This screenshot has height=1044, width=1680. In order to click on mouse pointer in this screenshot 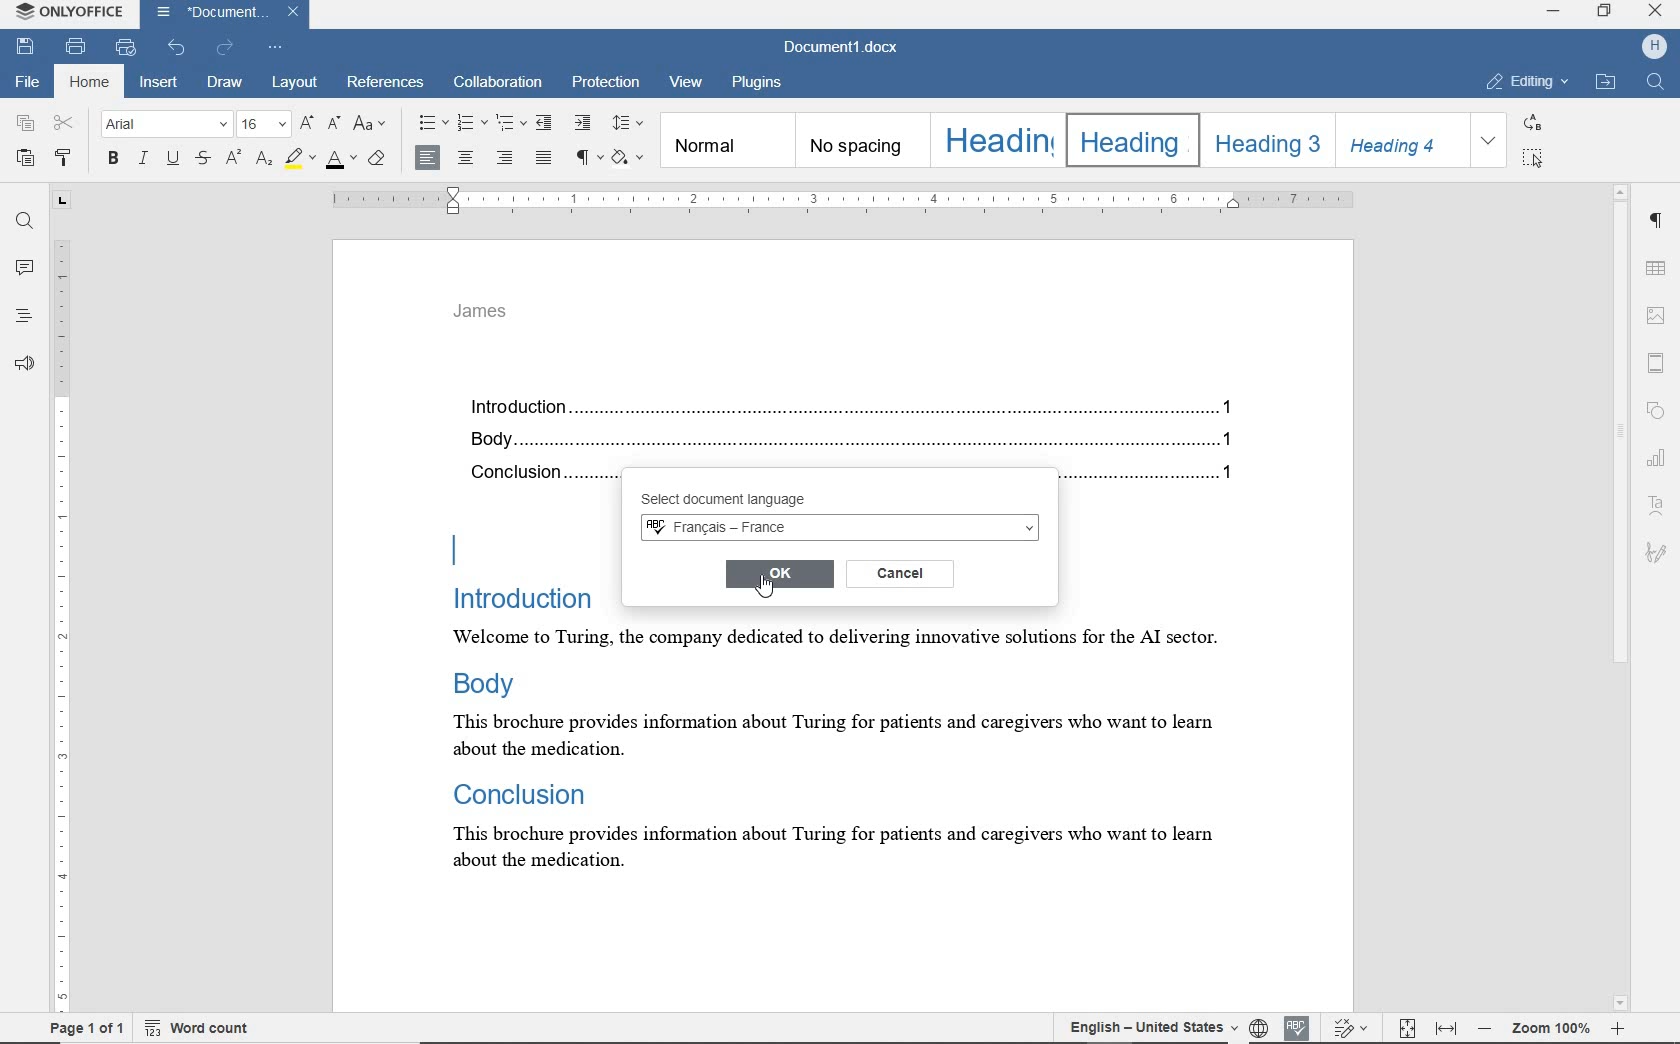, I will do `click(773, 591)`.